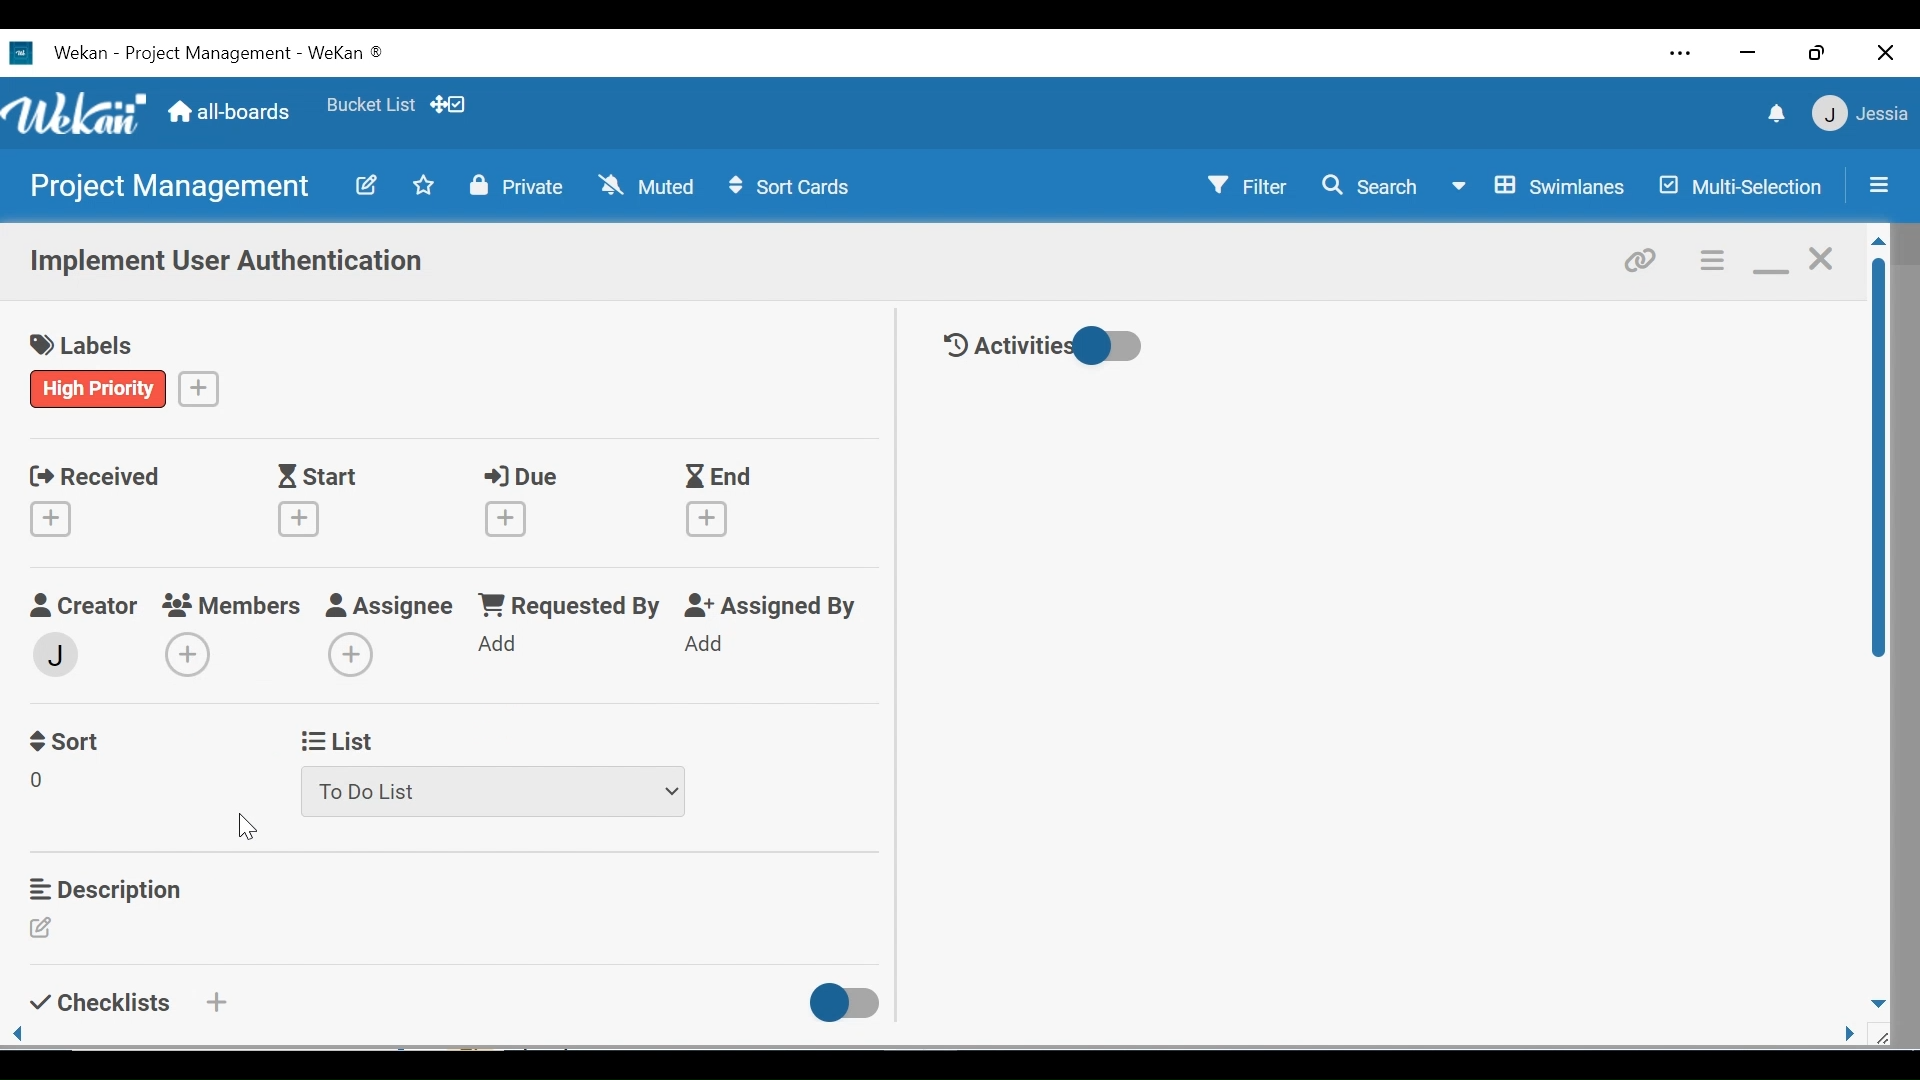  What do you see at coordinates (20, 53) in the screenshot?
I see `wekan logo` at bounding box center [20, 53].